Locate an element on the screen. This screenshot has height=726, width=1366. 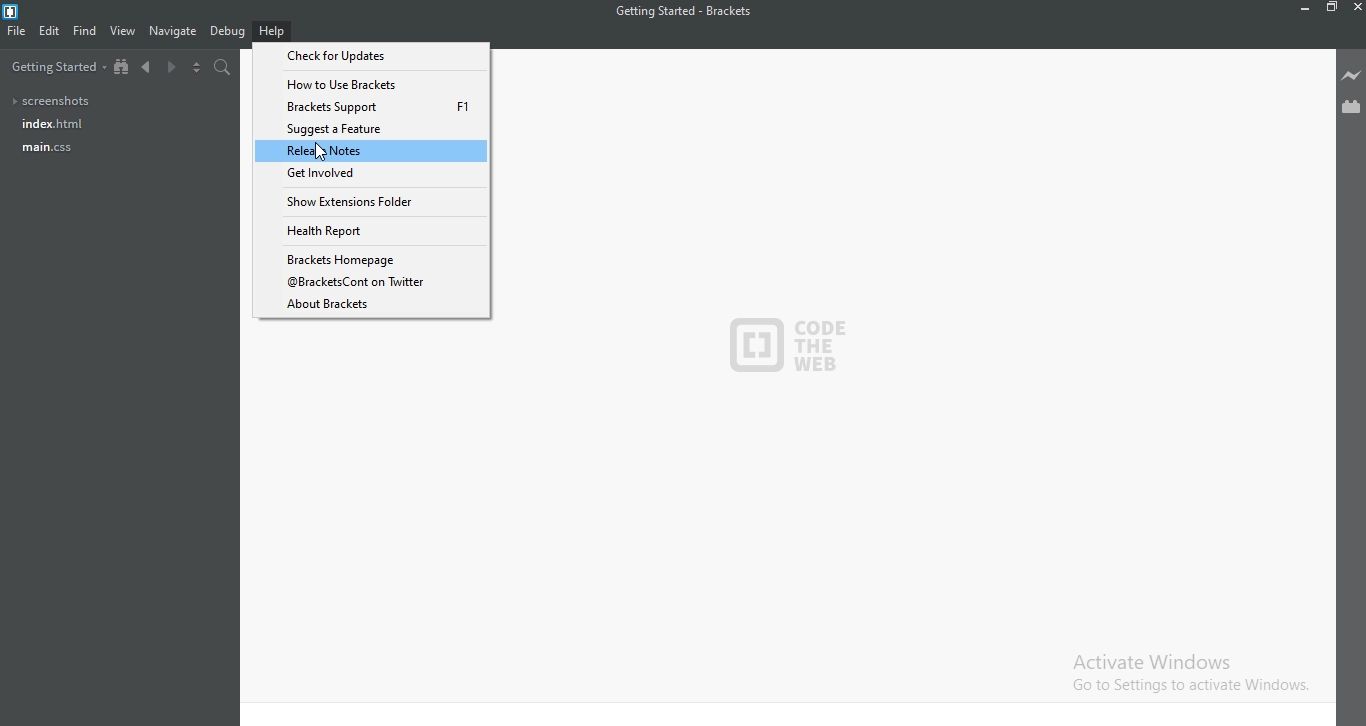
Minimise is located at coordinates (1306, 9).